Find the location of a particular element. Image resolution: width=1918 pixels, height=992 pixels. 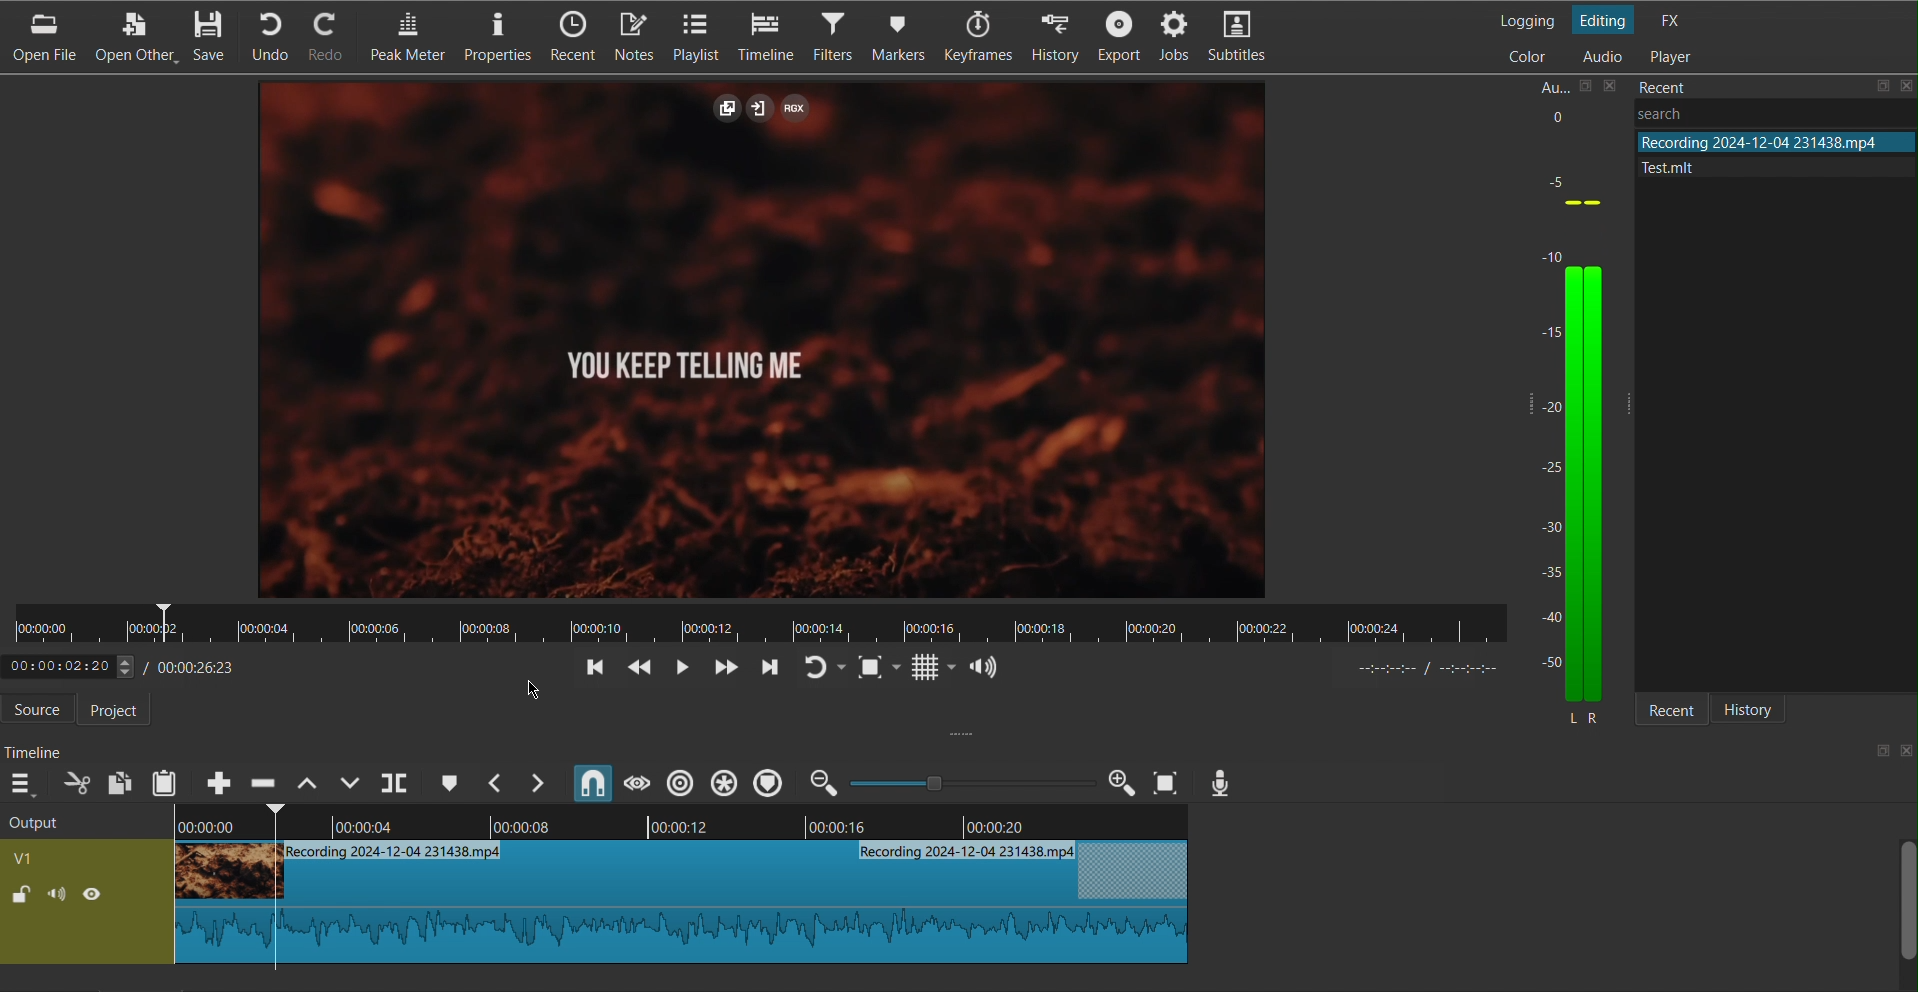

file is located at coordinates (1772, 141).